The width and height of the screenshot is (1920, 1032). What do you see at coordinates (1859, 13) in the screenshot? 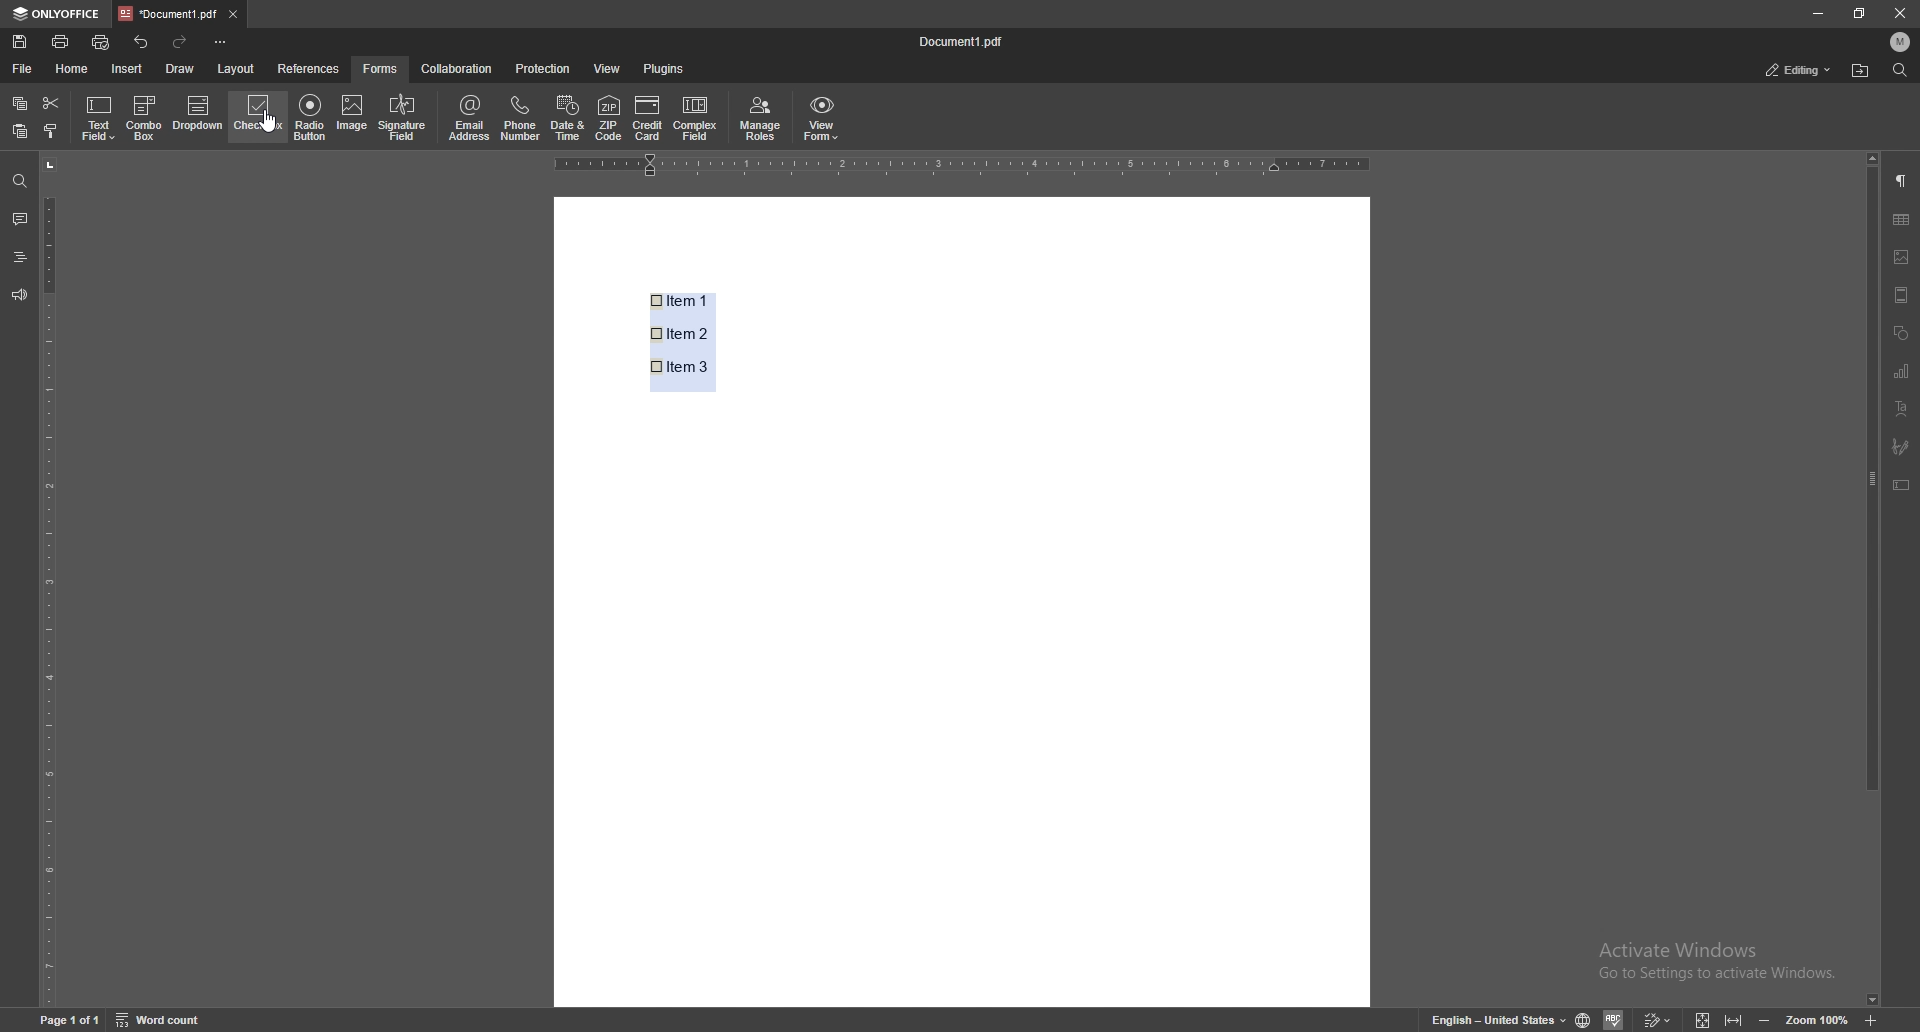
I see `resize` at bounding box center [1859, 13].